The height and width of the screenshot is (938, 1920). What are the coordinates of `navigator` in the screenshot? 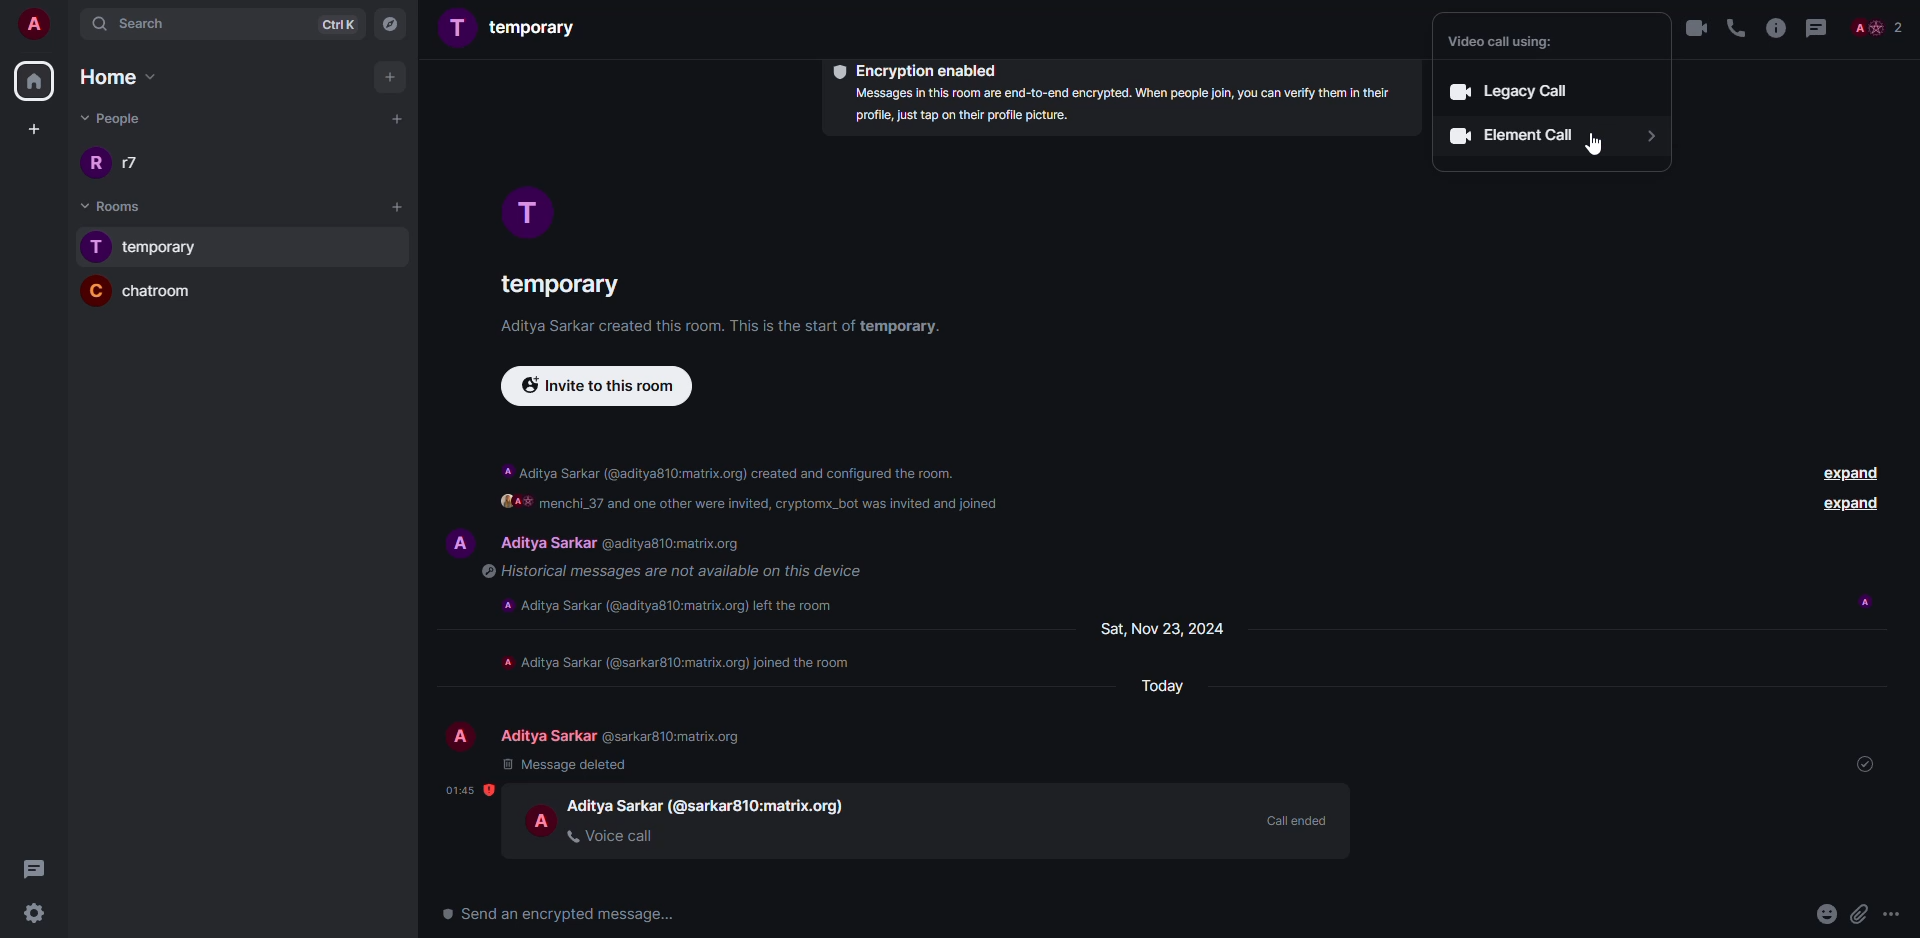 It's located at (389, 25).